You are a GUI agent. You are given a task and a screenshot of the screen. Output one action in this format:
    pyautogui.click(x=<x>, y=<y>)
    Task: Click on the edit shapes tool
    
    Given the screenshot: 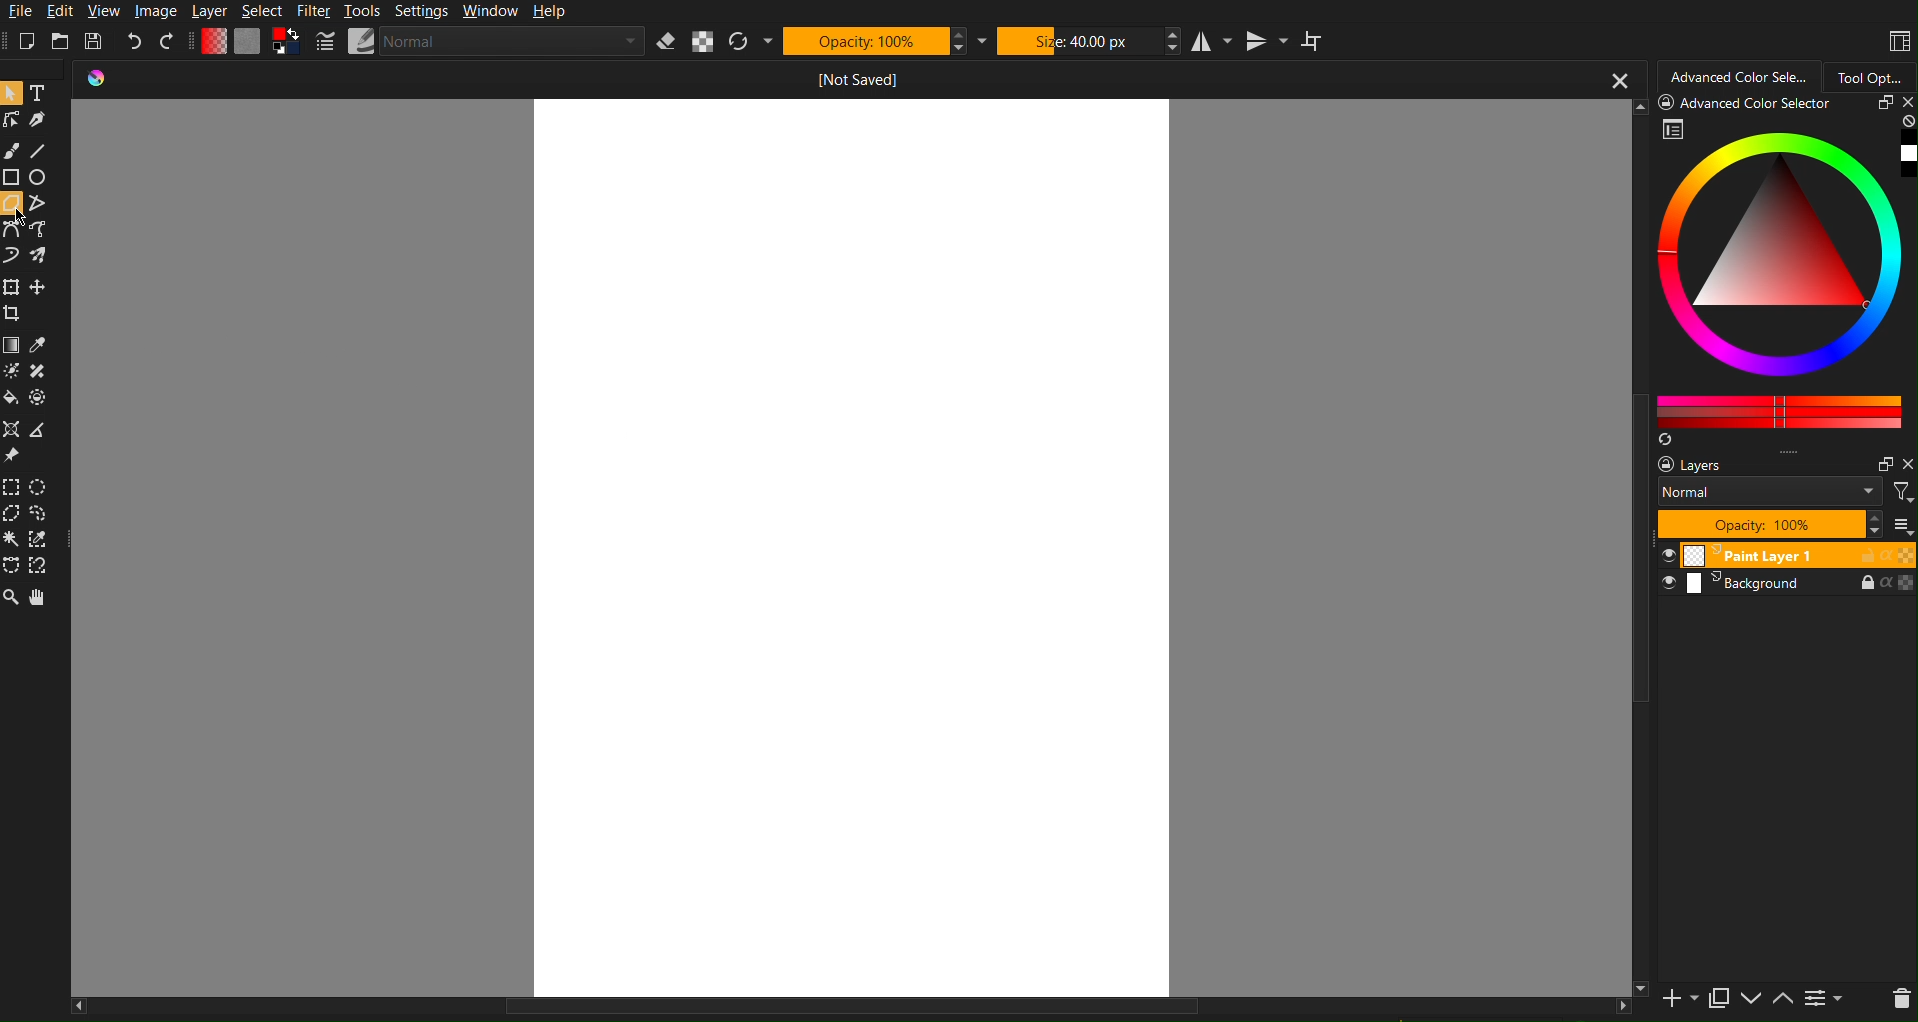 What is the action you would take?
    pyautogui.click(x=14, y=123)
    